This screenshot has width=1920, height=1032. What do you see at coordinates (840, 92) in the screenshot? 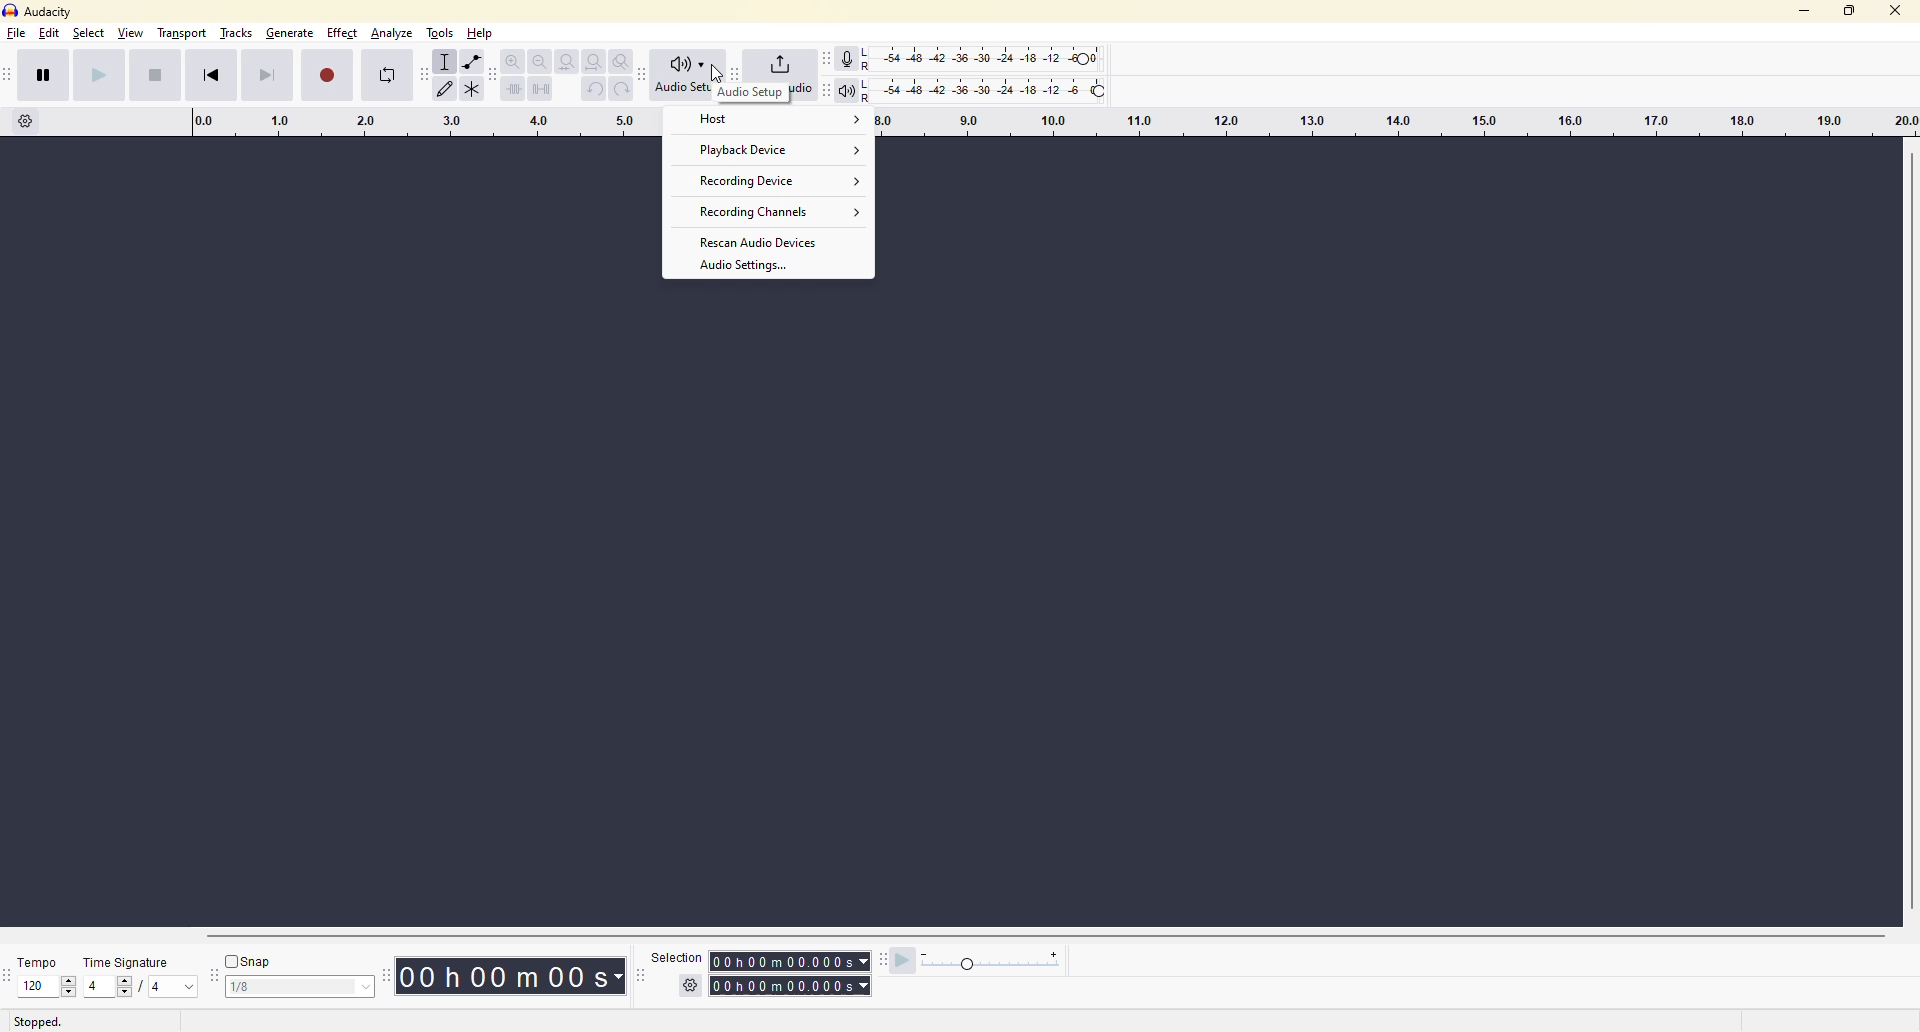
I see `playback meter` at bounding box center [840, 92].